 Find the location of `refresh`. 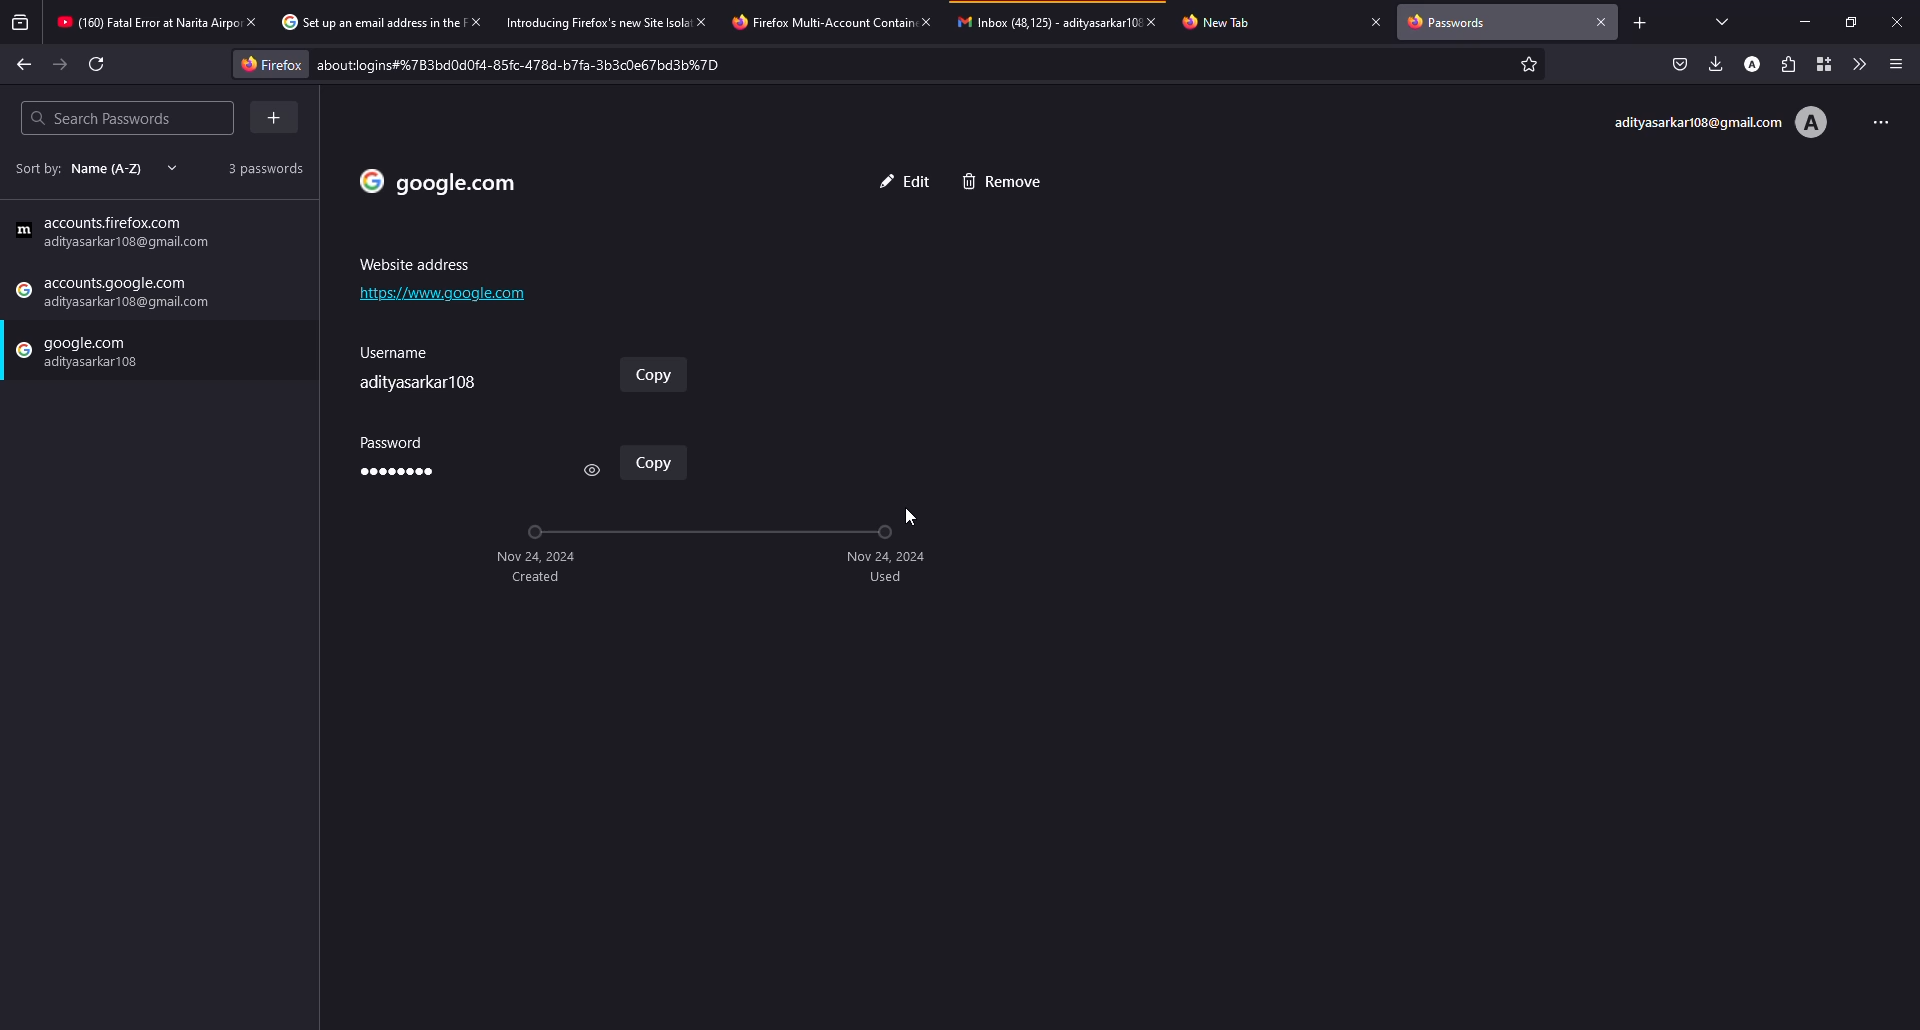

refresh is located at coordinates (98, 64).